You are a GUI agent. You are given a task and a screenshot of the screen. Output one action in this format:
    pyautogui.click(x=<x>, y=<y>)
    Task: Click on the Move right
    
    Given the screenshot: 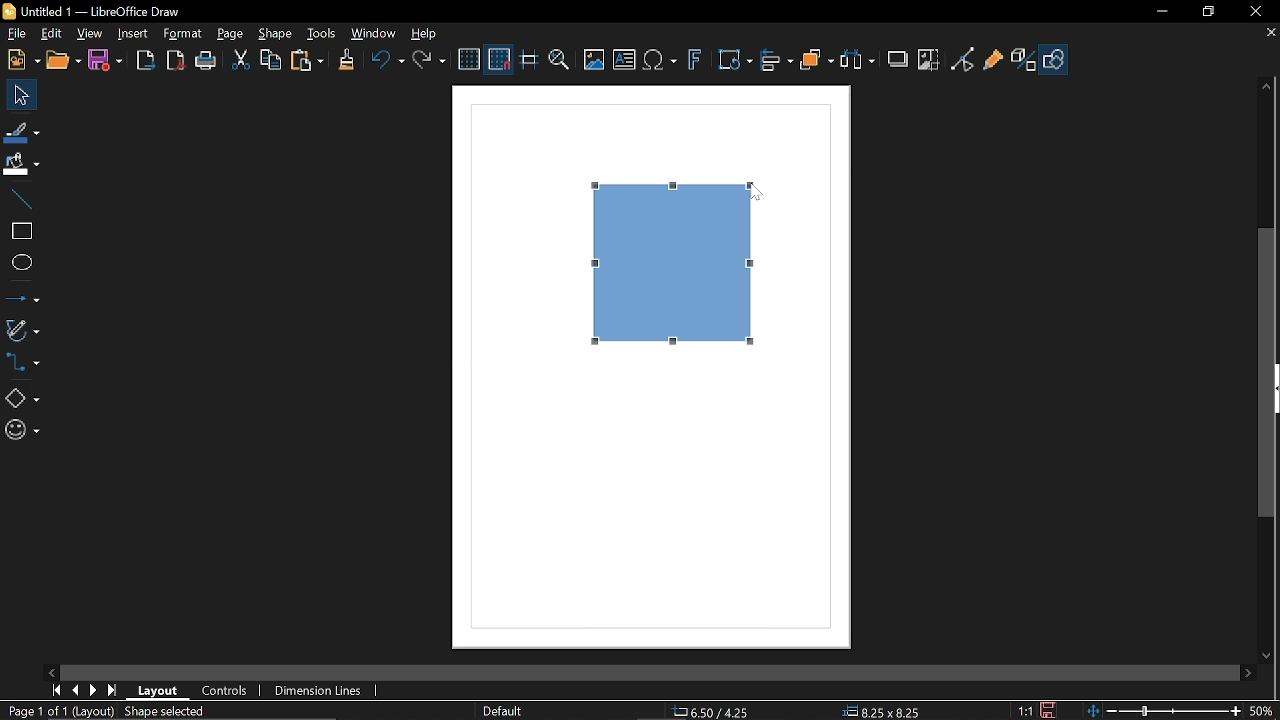 What is the action you would take?
    pyautogui.click(x=1248, y=672)
    